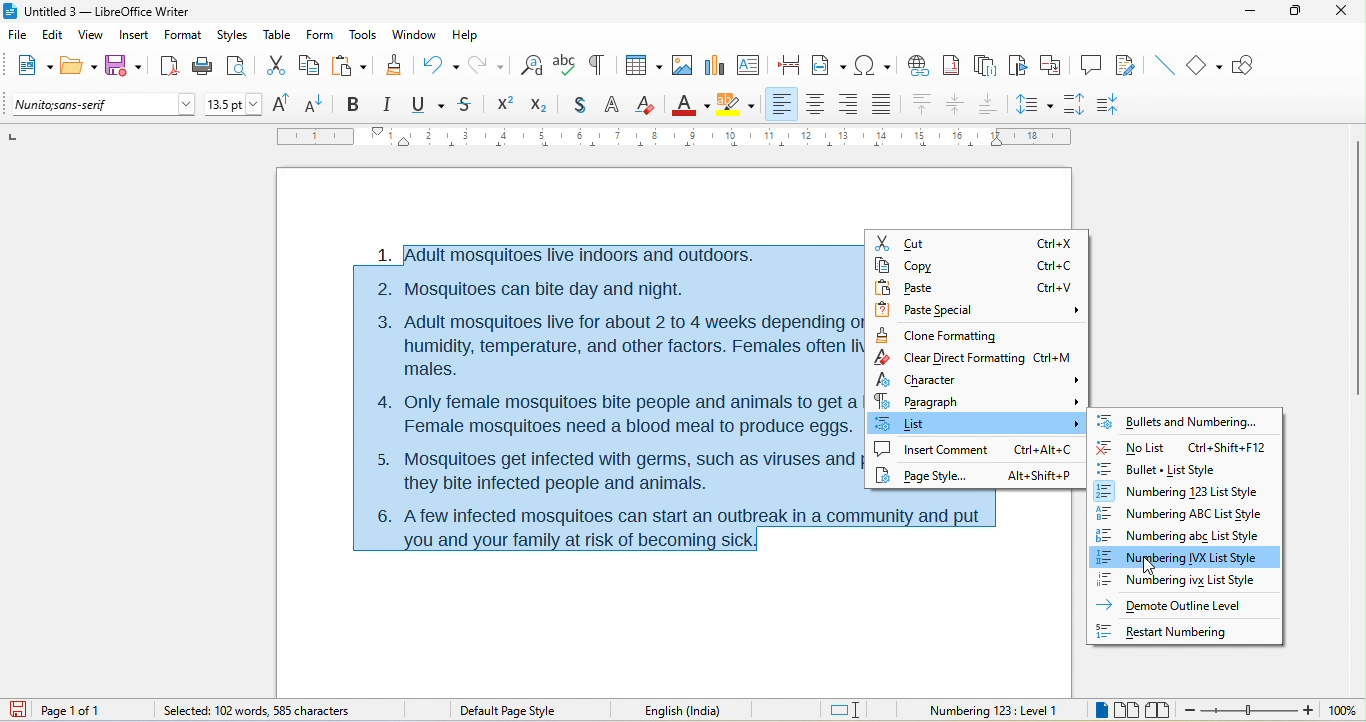  Describe the element at coordinates (53, 36) in the screenshot. I see `edit` at that location.